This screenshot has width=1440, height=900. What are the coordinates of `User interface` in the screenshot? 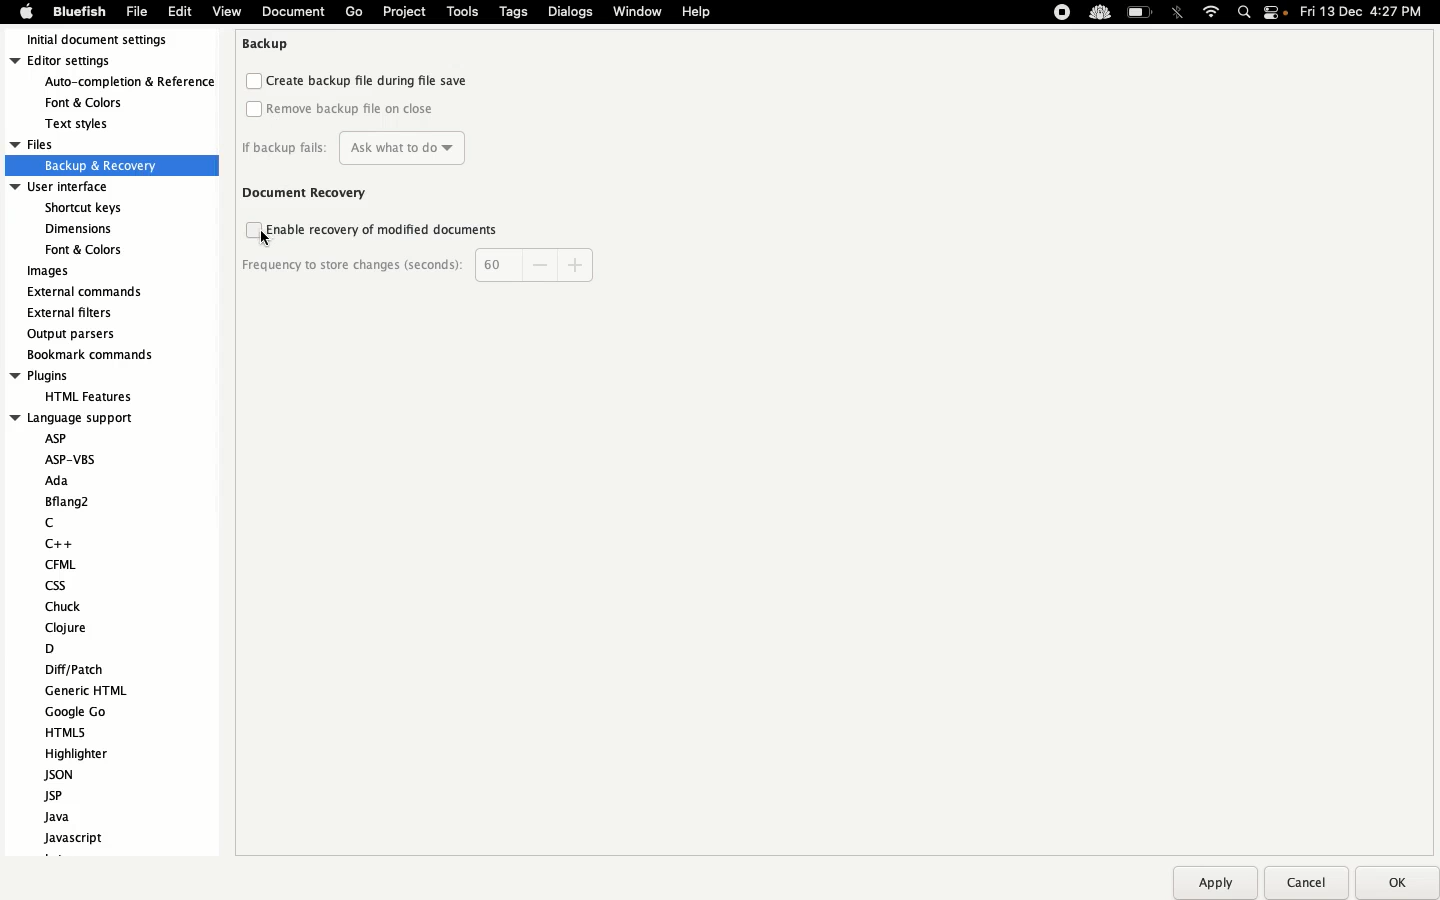 It's located at (83, 219).